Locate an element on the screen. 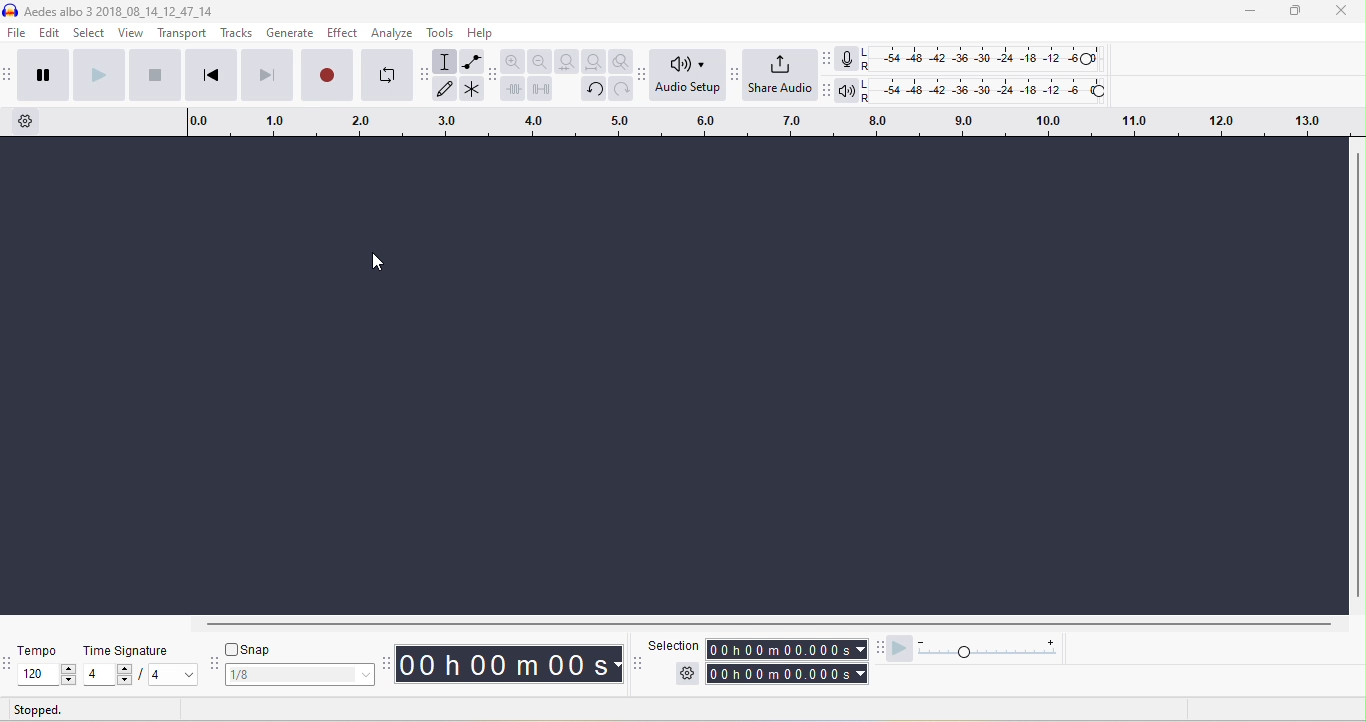  L is located at coordinates (869, 85).